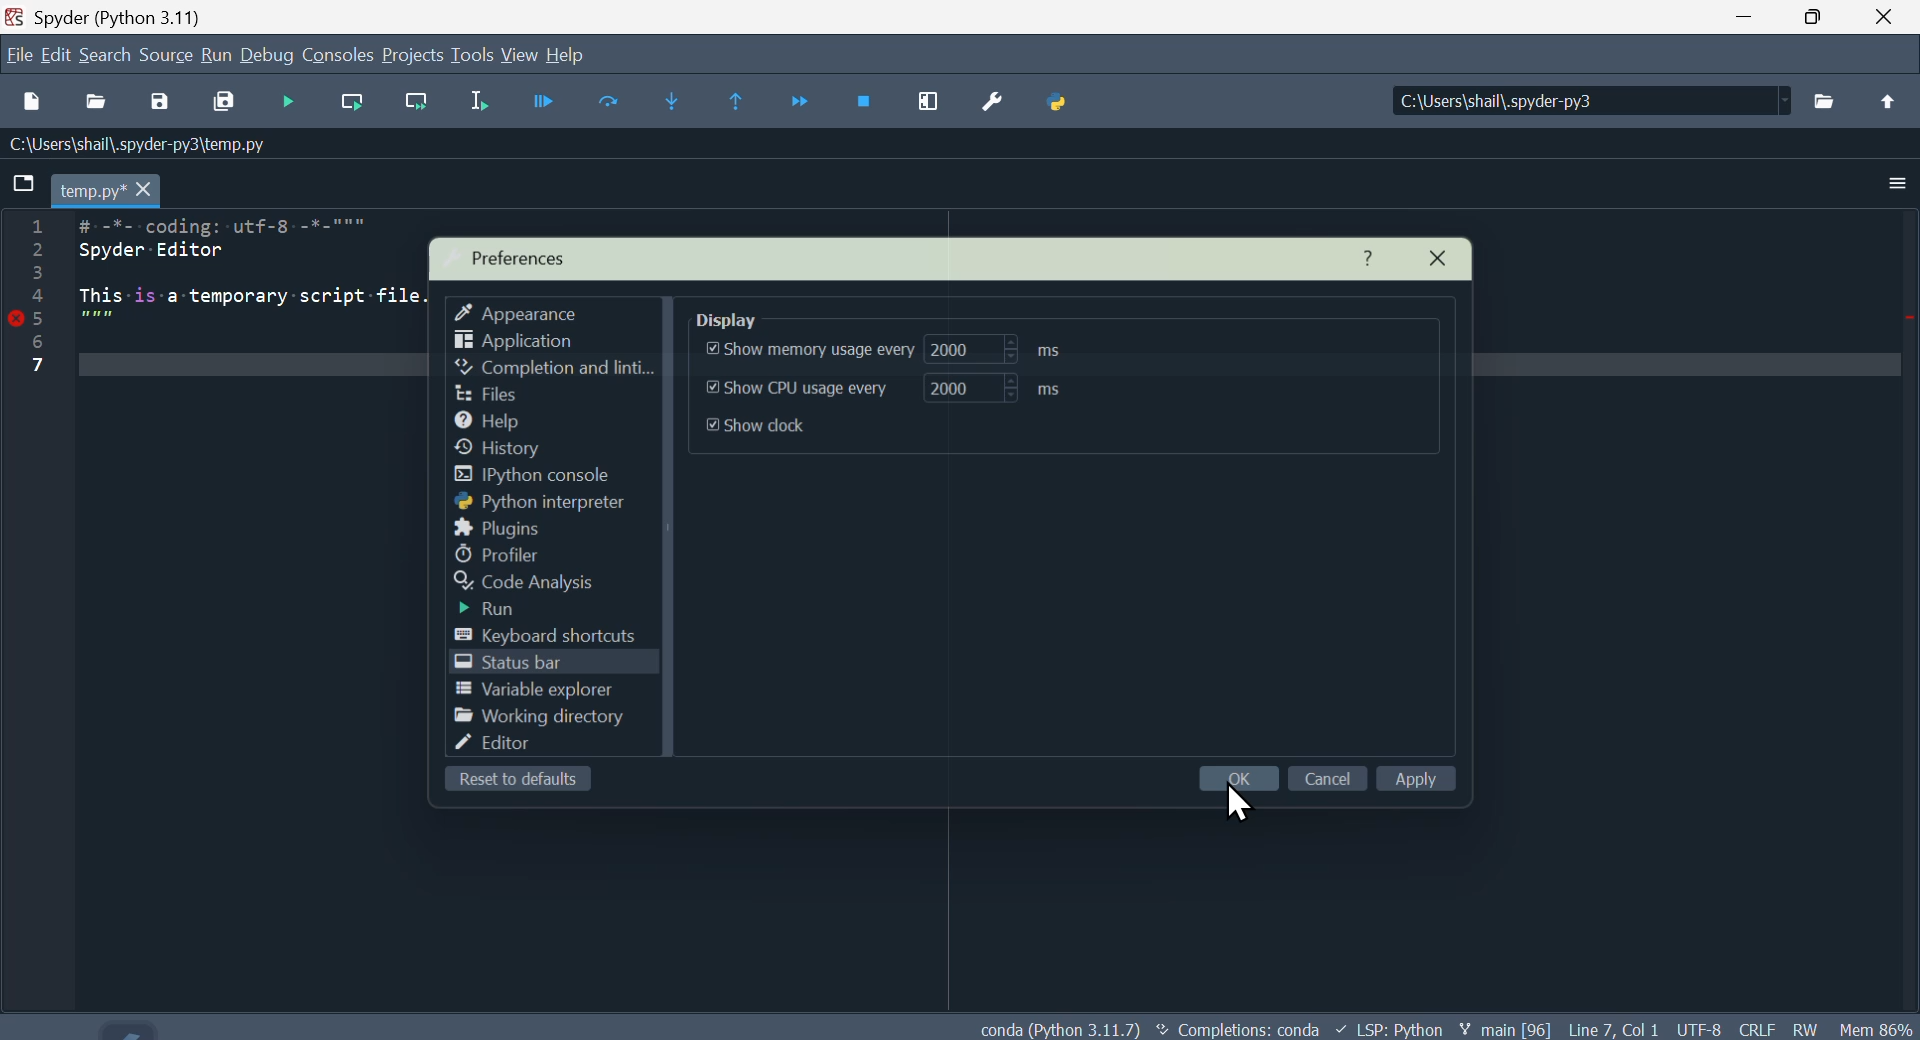 The image size is (1920, 1040). What do you see at coordinates (417, 98) in the screenshot?
I see `Run current line and go to the next one` at bounding box center [417, 98].